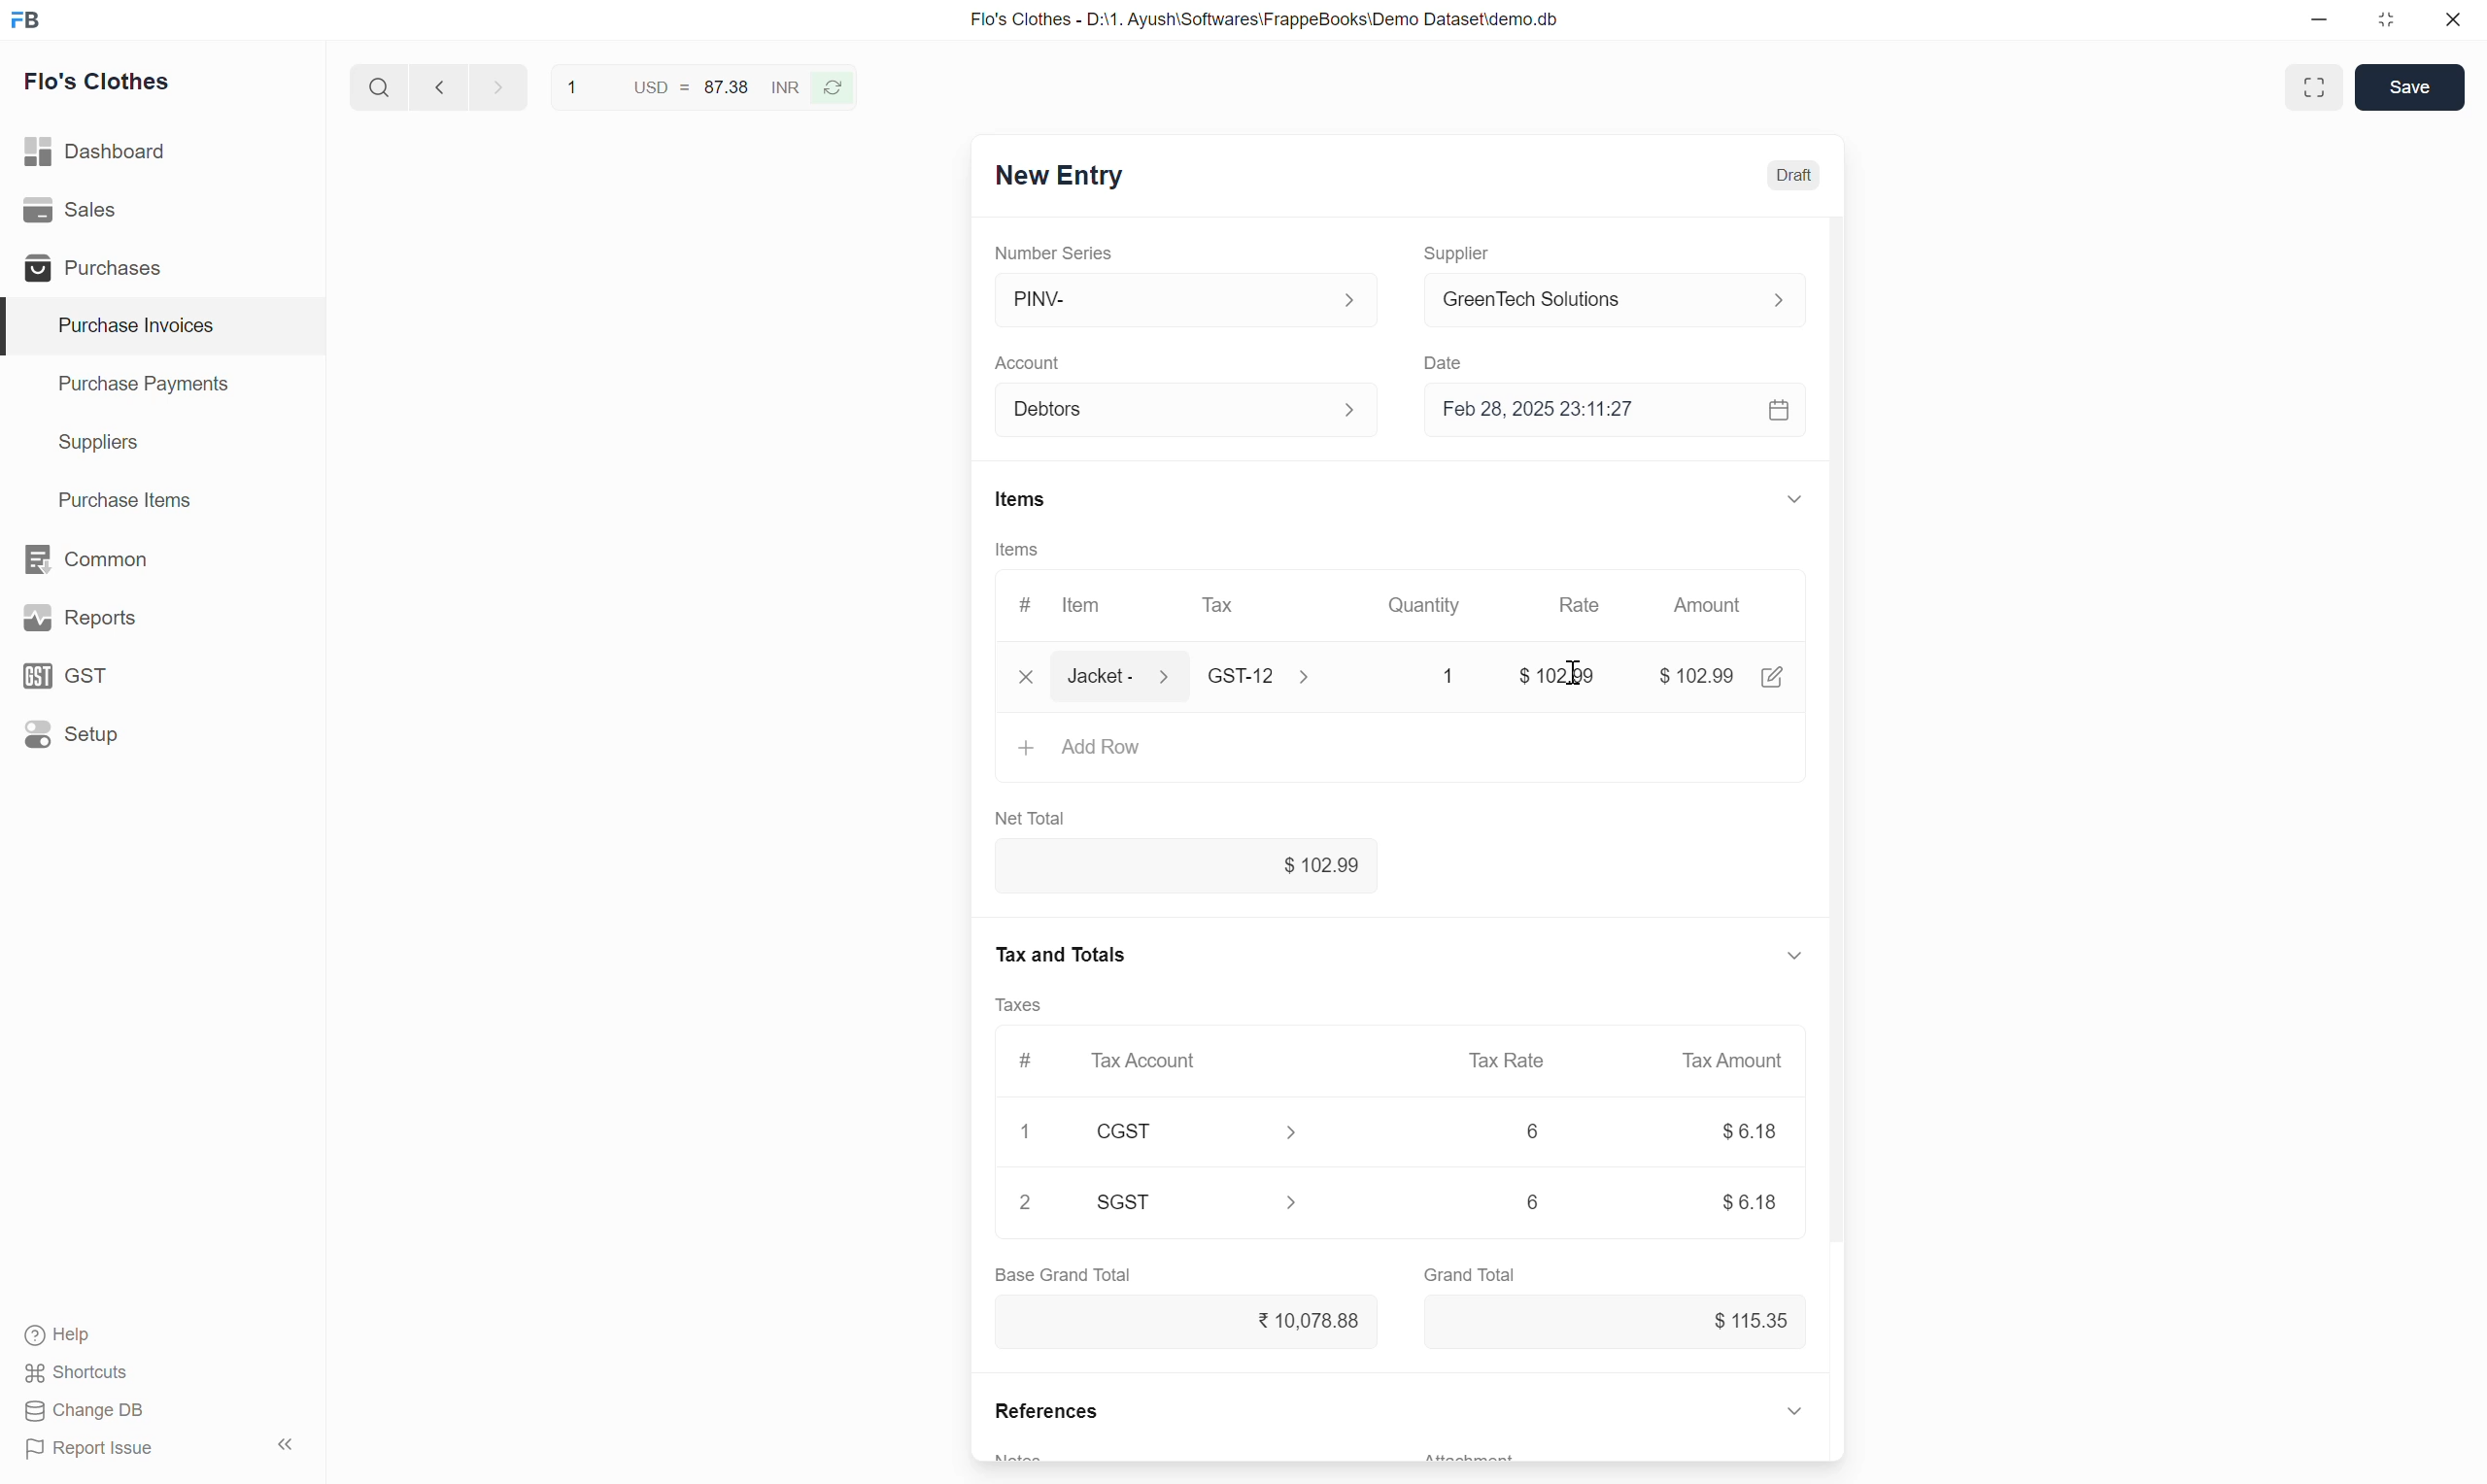 This screenshot has width=2487, height=1484. Describe the element at coordinates (1199, 1202) in the screenshot. I see `SGST` at that location.